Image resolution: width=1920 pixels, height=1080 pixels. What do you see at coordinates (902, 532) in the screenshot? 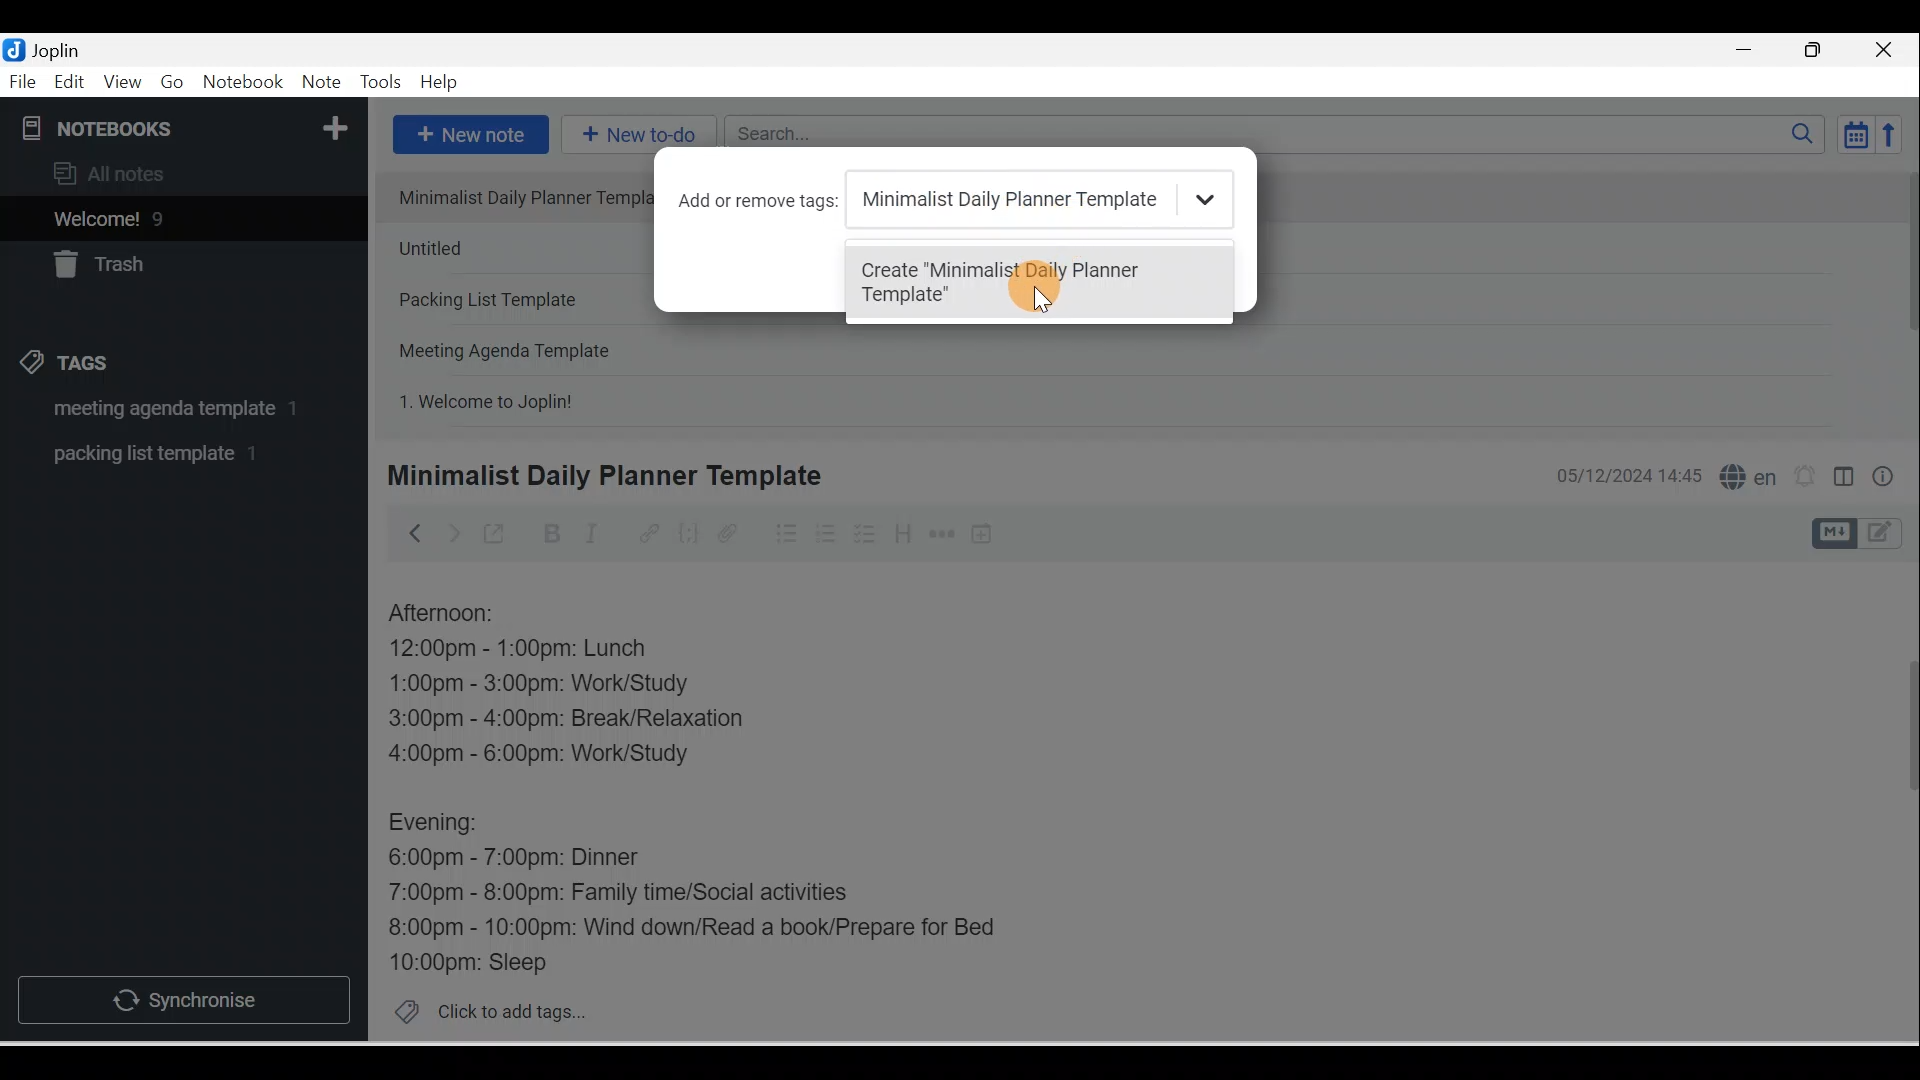
I see `Heading` at bounding box center [902, 532].